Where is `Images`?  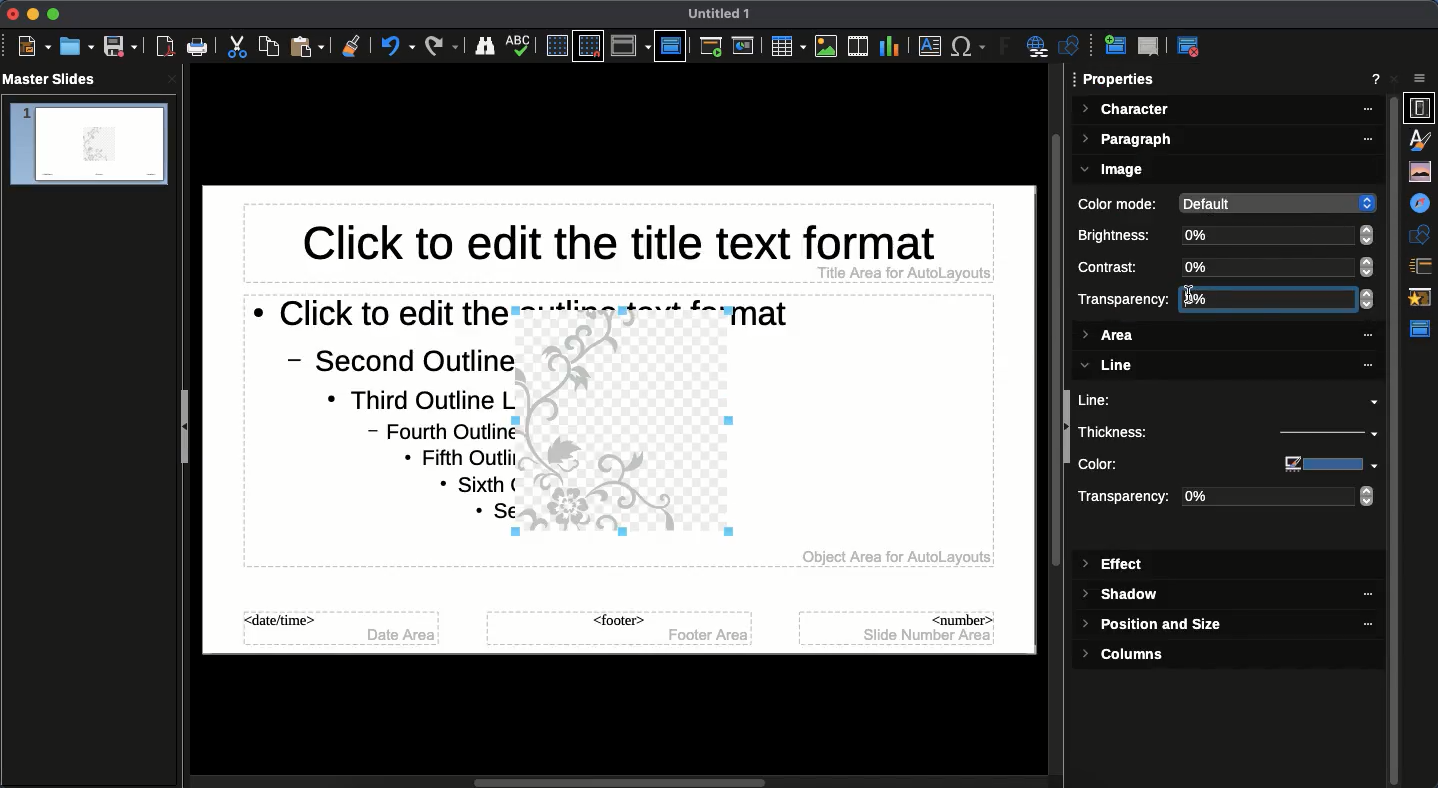 Images is located at coordinates (826, 46).